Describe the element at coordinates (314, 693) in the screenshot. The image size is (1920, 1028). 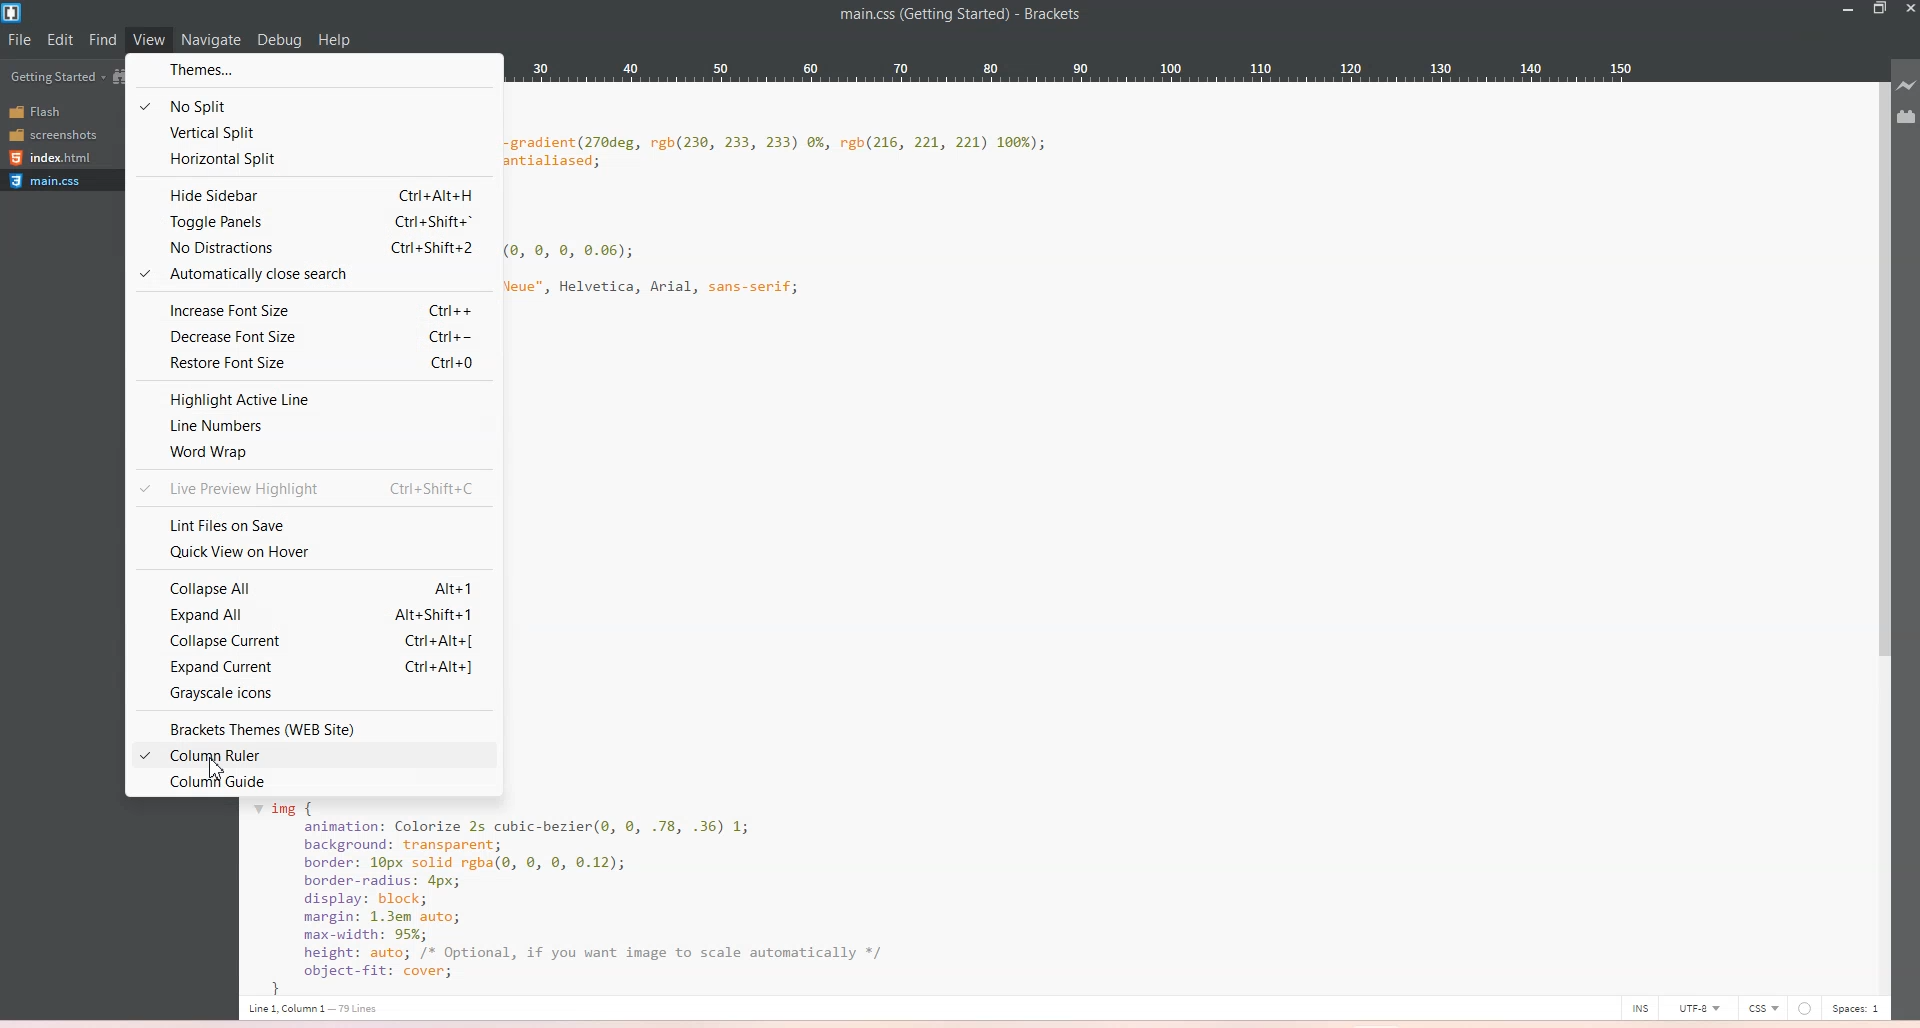
I see `Grayscale icons` at that location.